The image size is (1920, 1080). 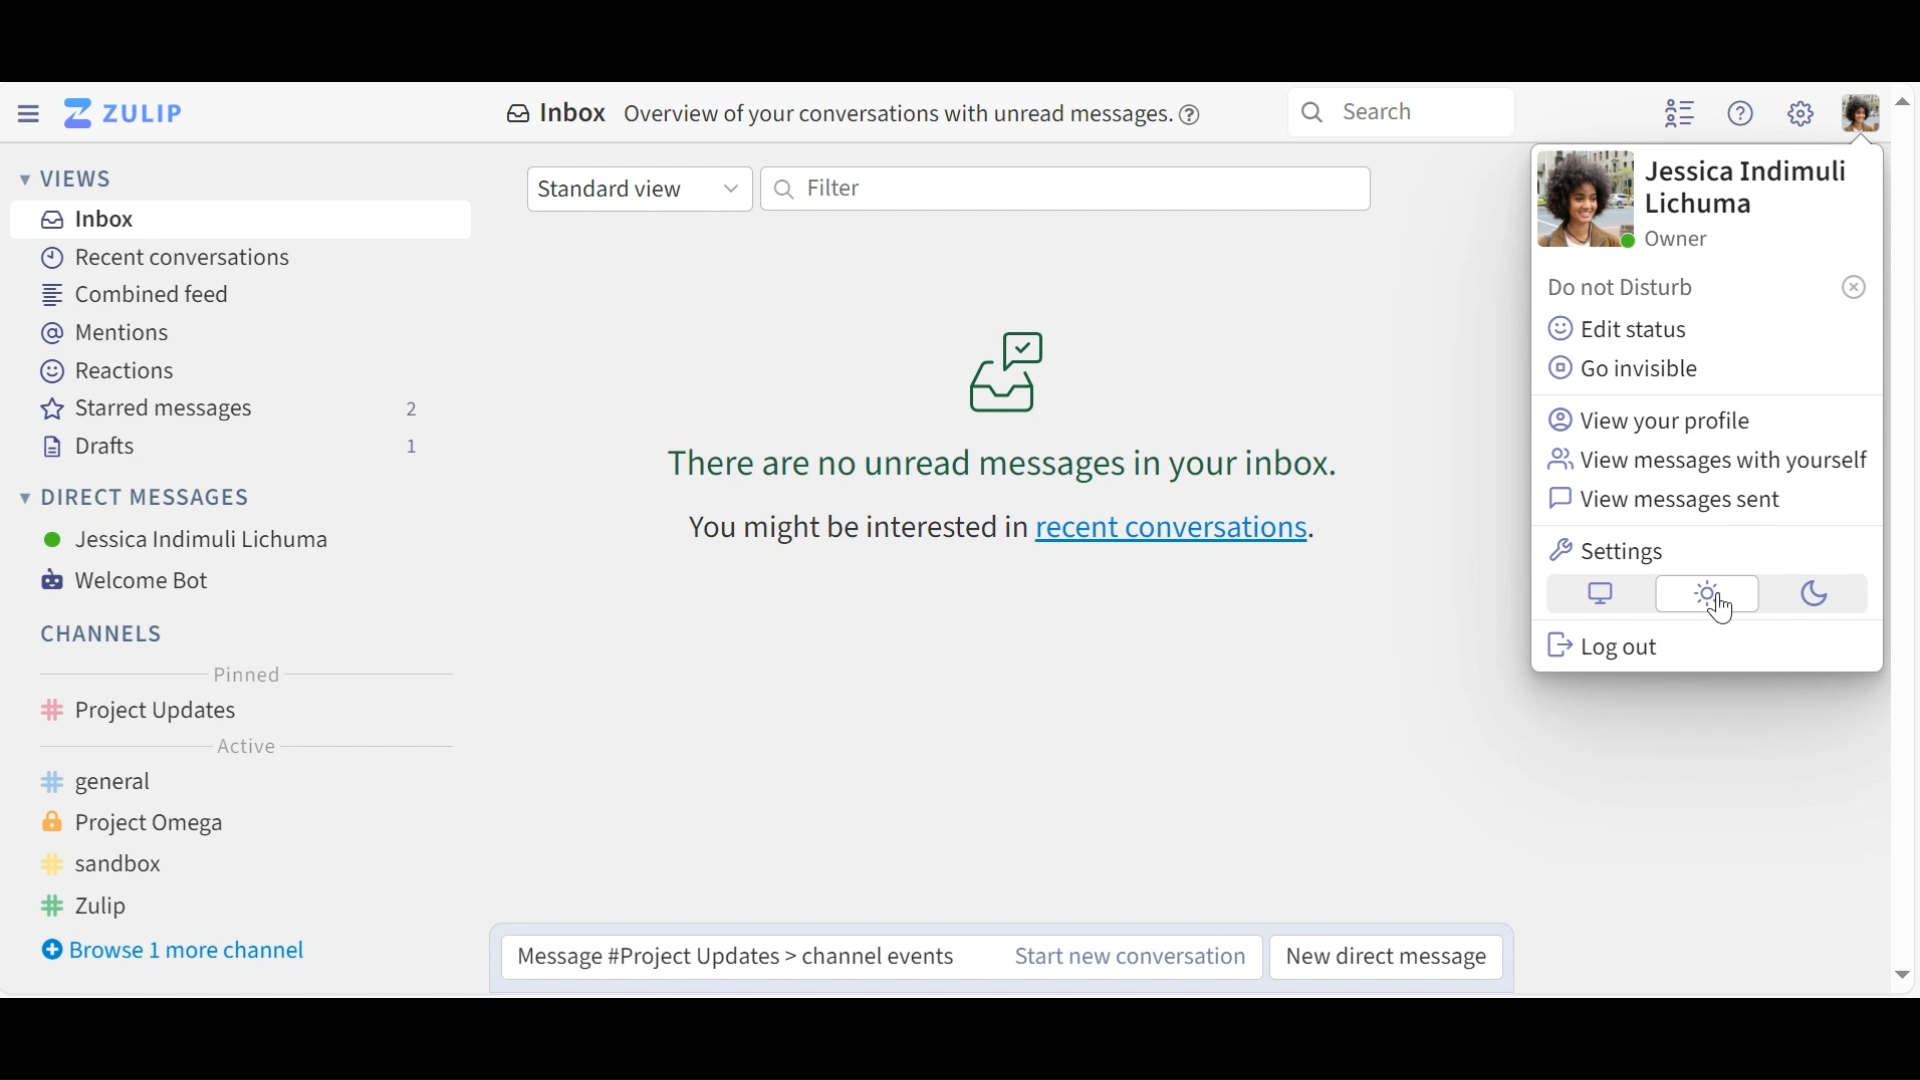 What do you see at coordinates (245, 677) in the screenshot?
I see `Pinned` at bounding box center [245, 677].